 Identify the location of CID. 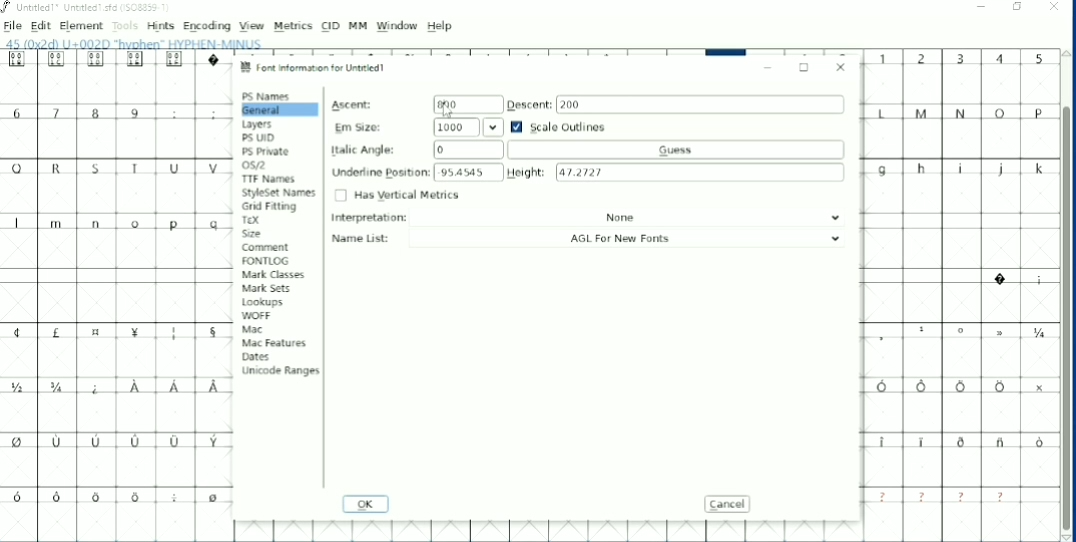
(331, 26).